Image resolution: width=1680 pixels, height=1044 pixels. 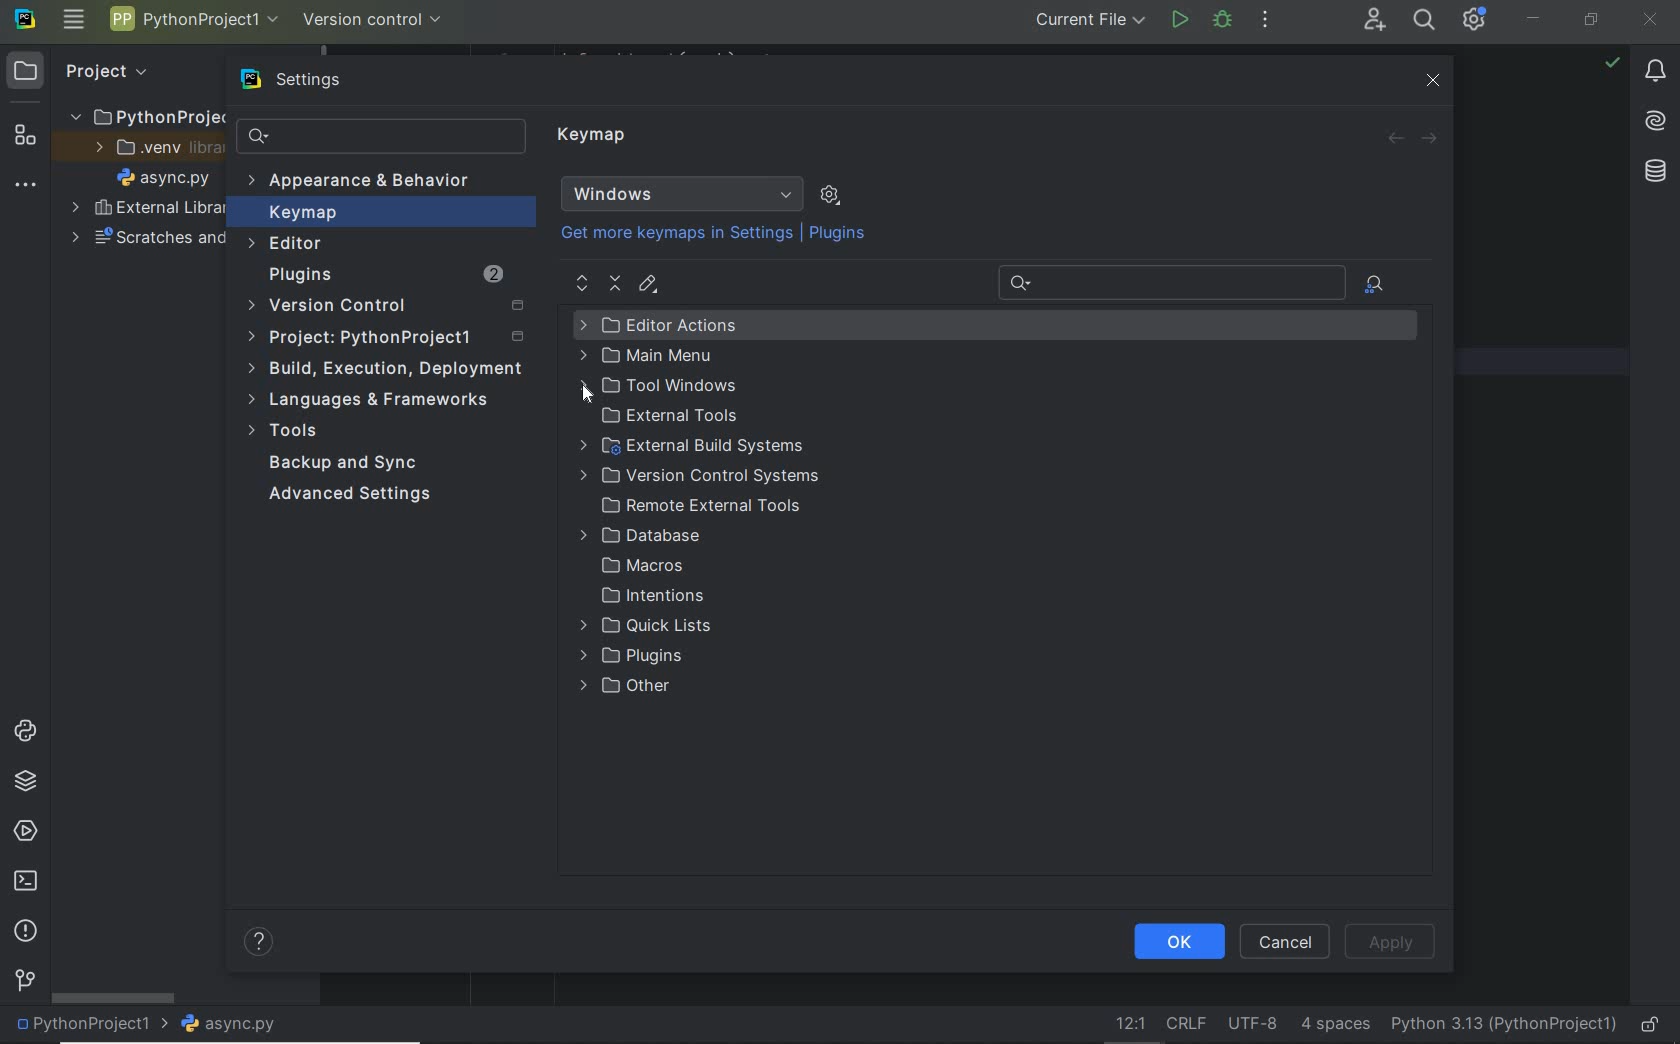 I want to click on More tool windows, so click(x=26, y=181).